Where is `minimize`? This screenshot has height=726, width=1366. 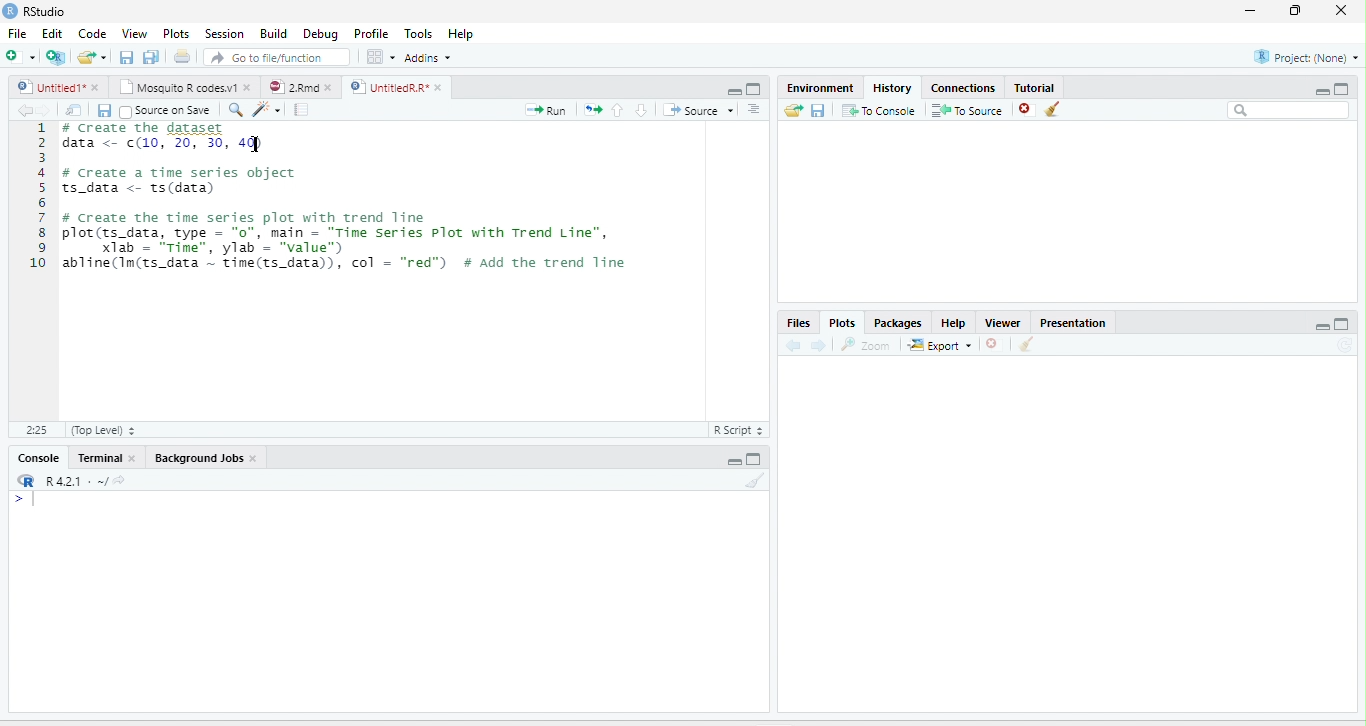 minimize is located at coordinates (1250, 11).